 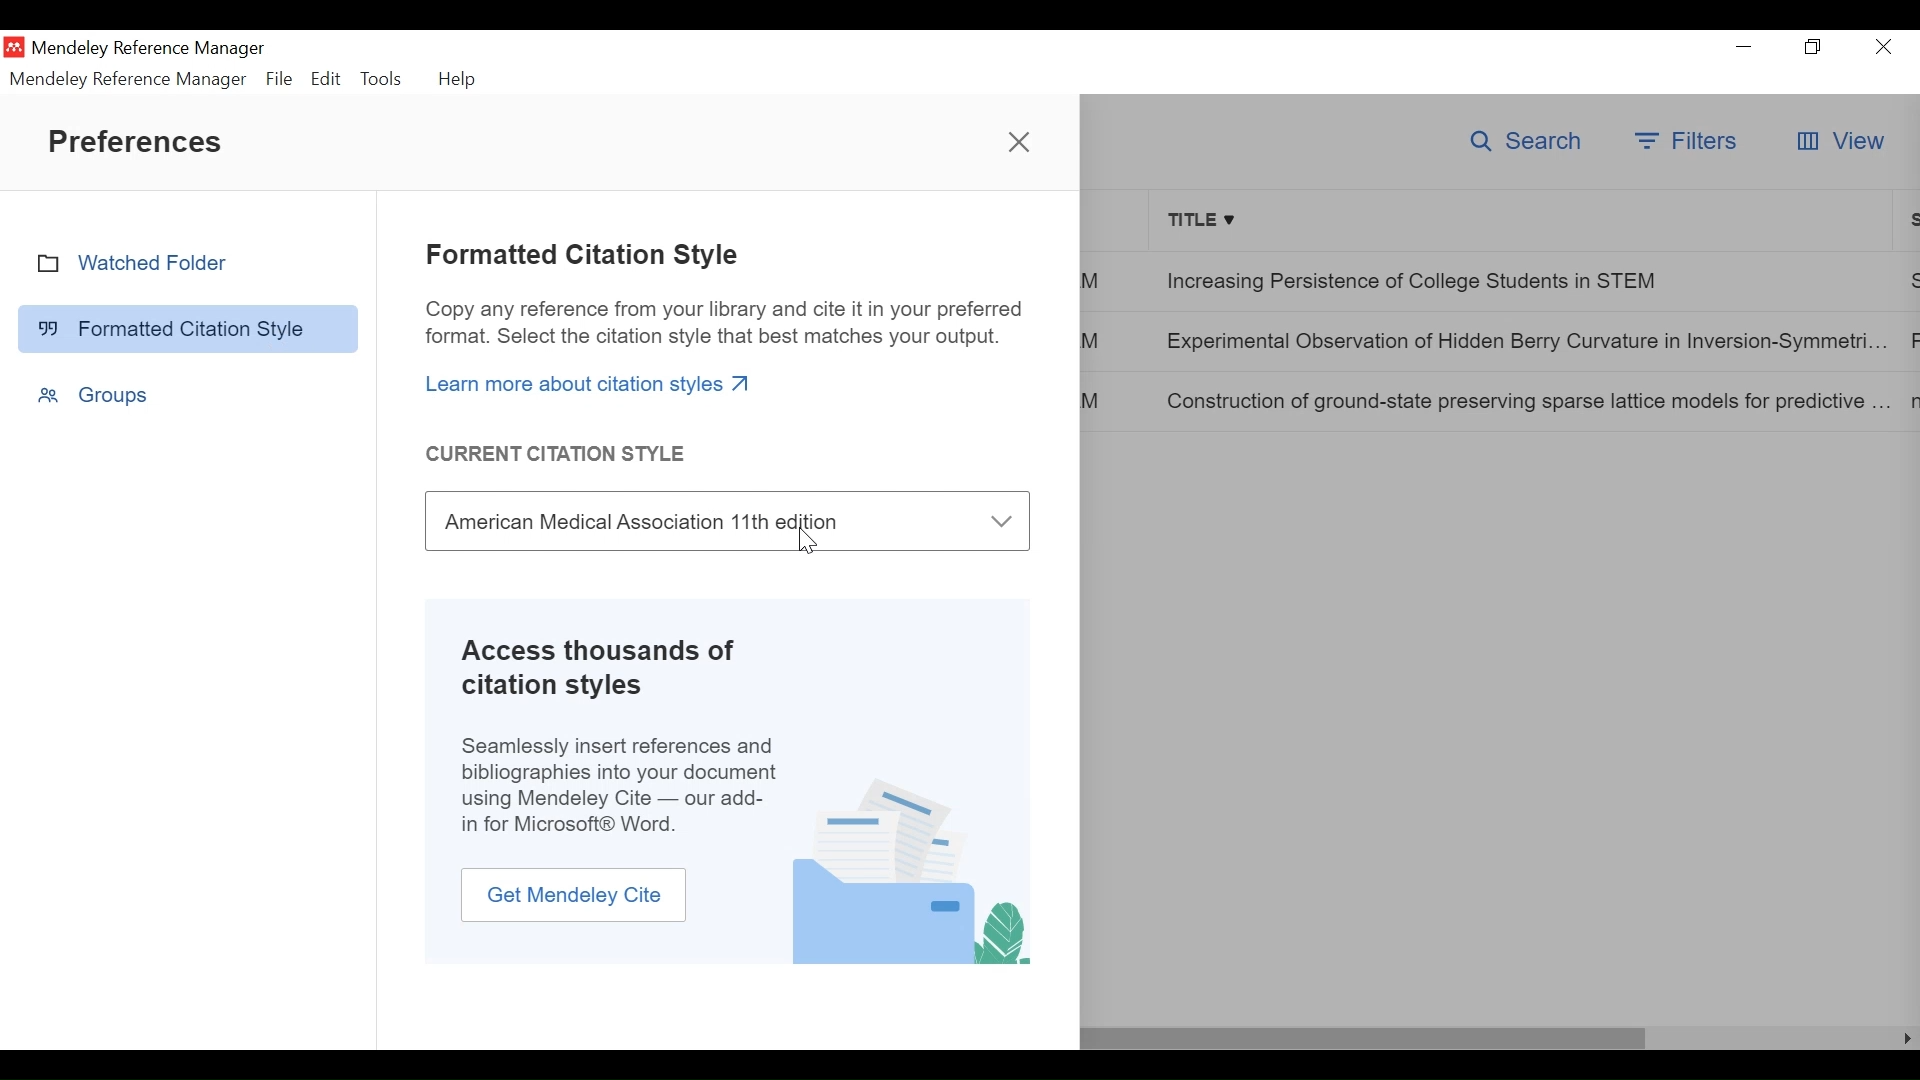 What do you see at coordinates (278, 79) in the screenshot?
I see `File` at bounding box center [278, 79].